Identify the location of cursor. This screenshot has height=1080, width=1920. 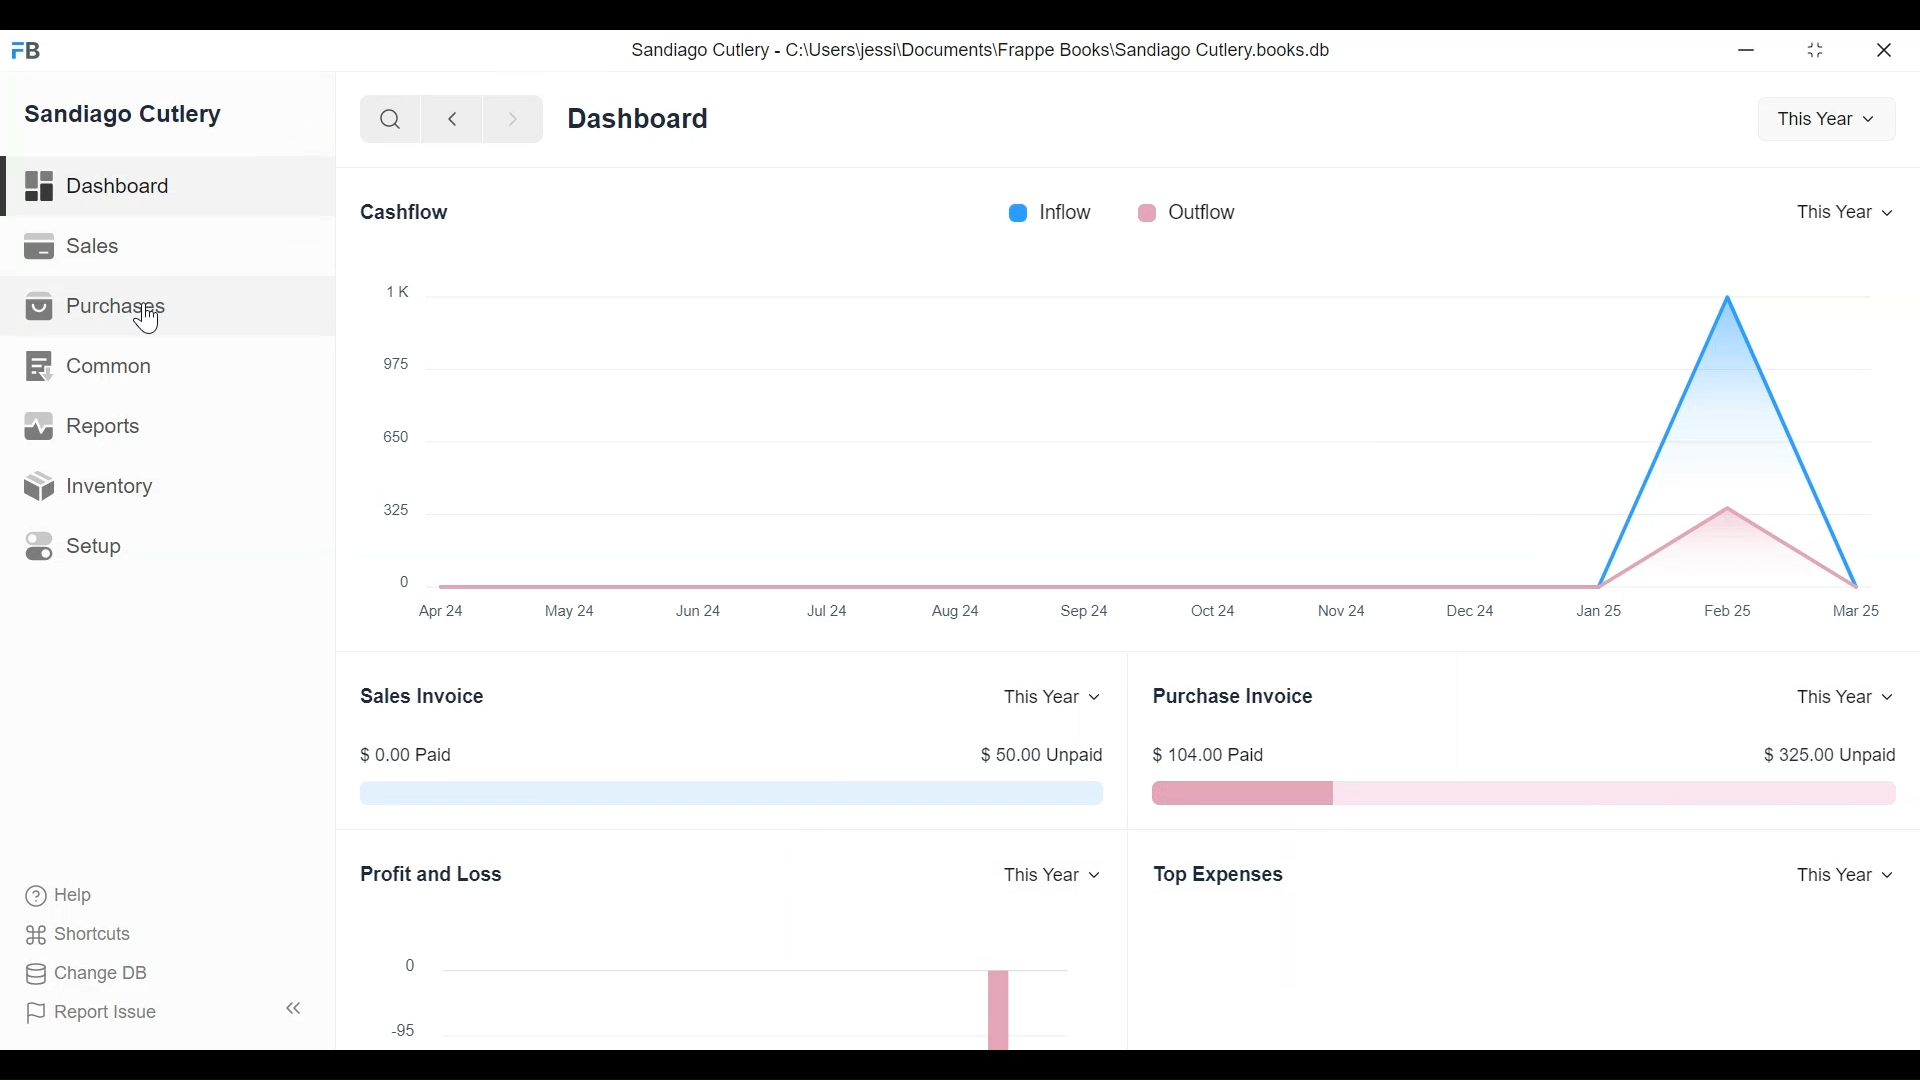
(144, 317).